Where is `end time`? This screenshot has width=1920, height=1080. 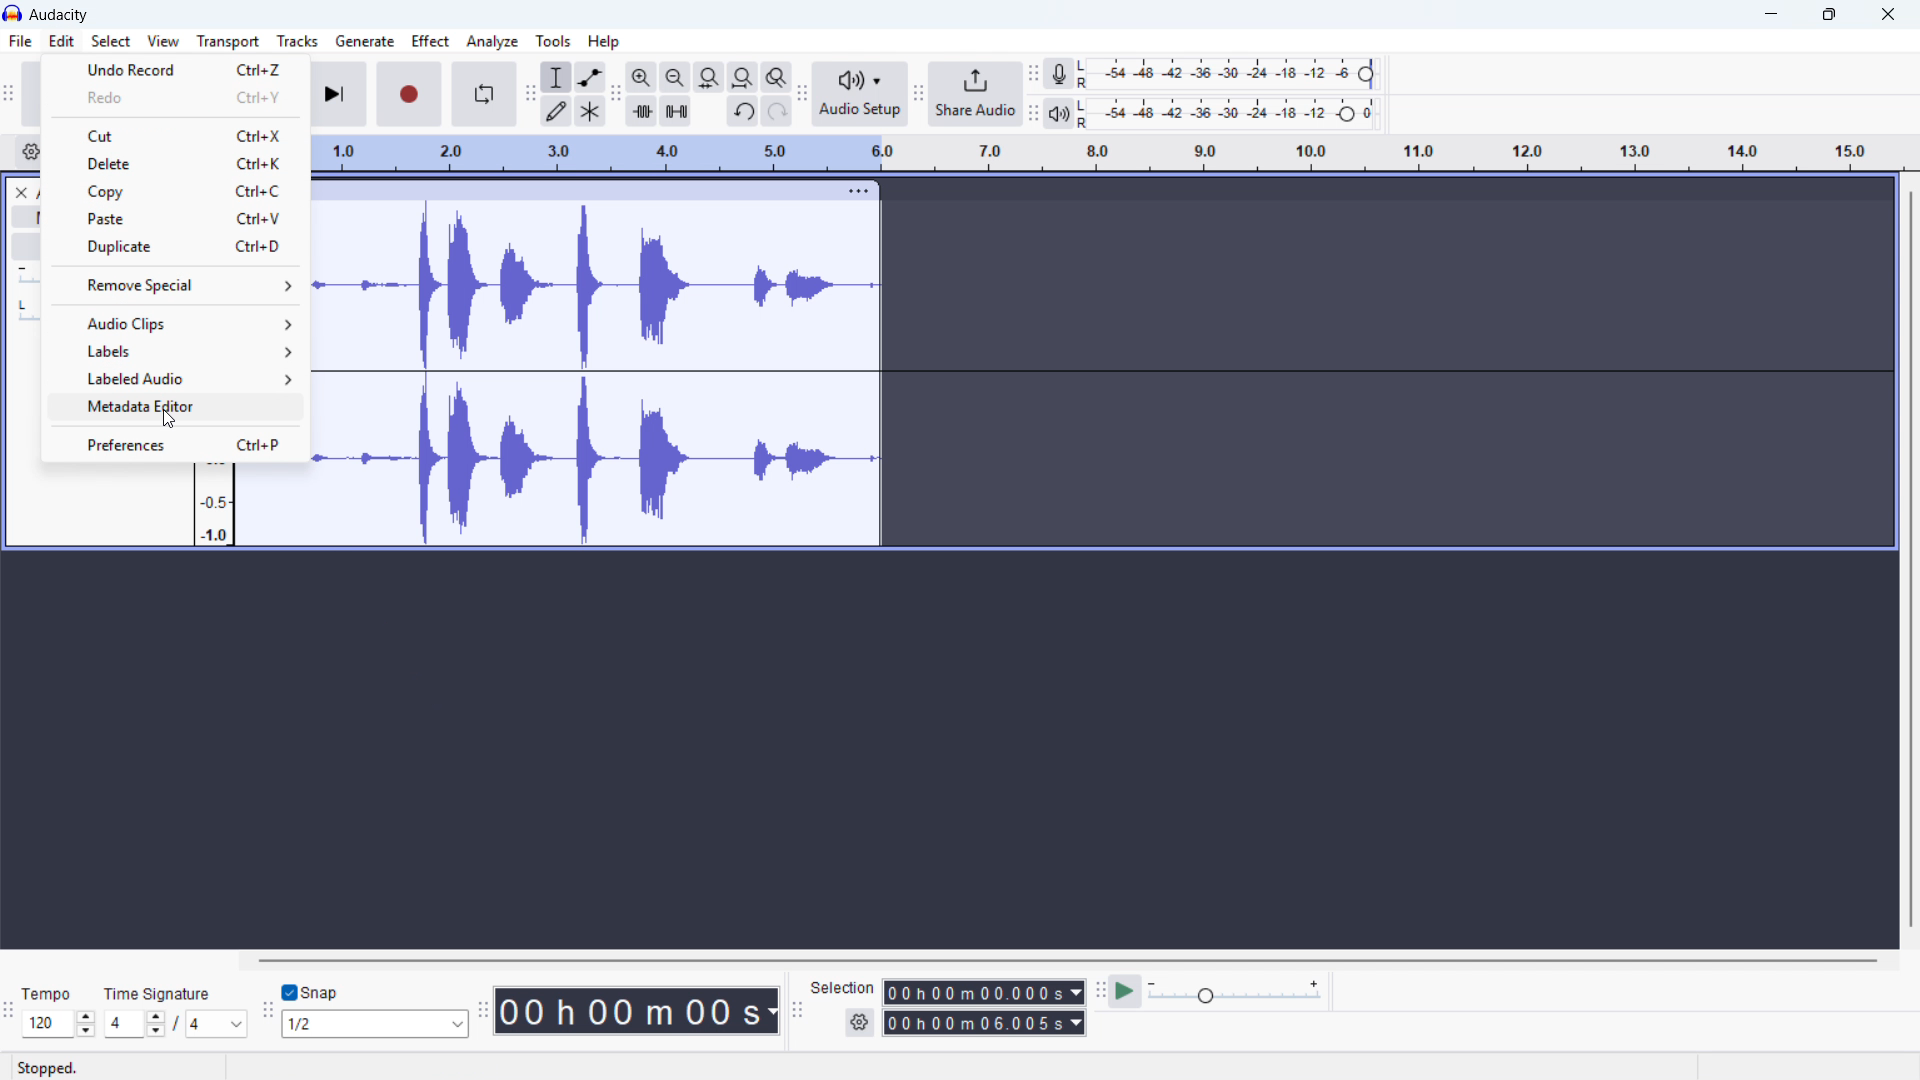
end time is located at coordinates (985, 1023).